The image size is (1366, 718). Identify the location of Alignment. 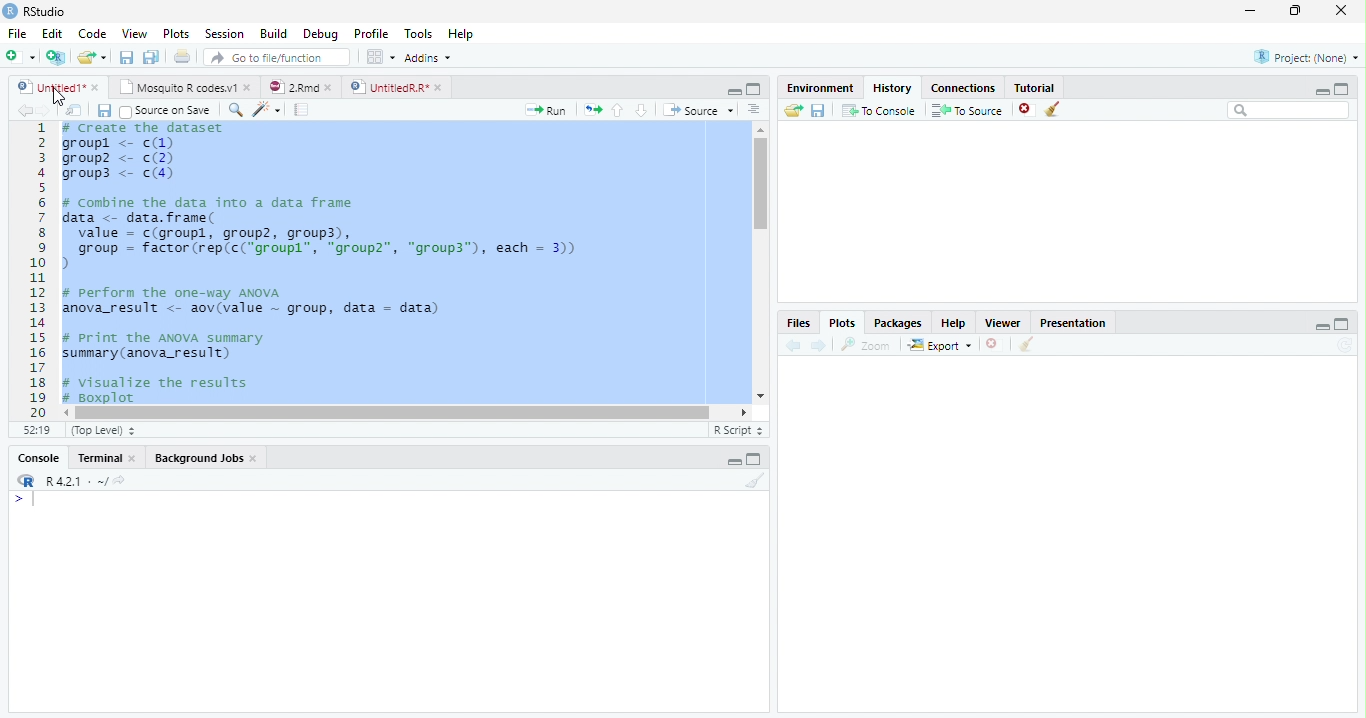
(753, 111).